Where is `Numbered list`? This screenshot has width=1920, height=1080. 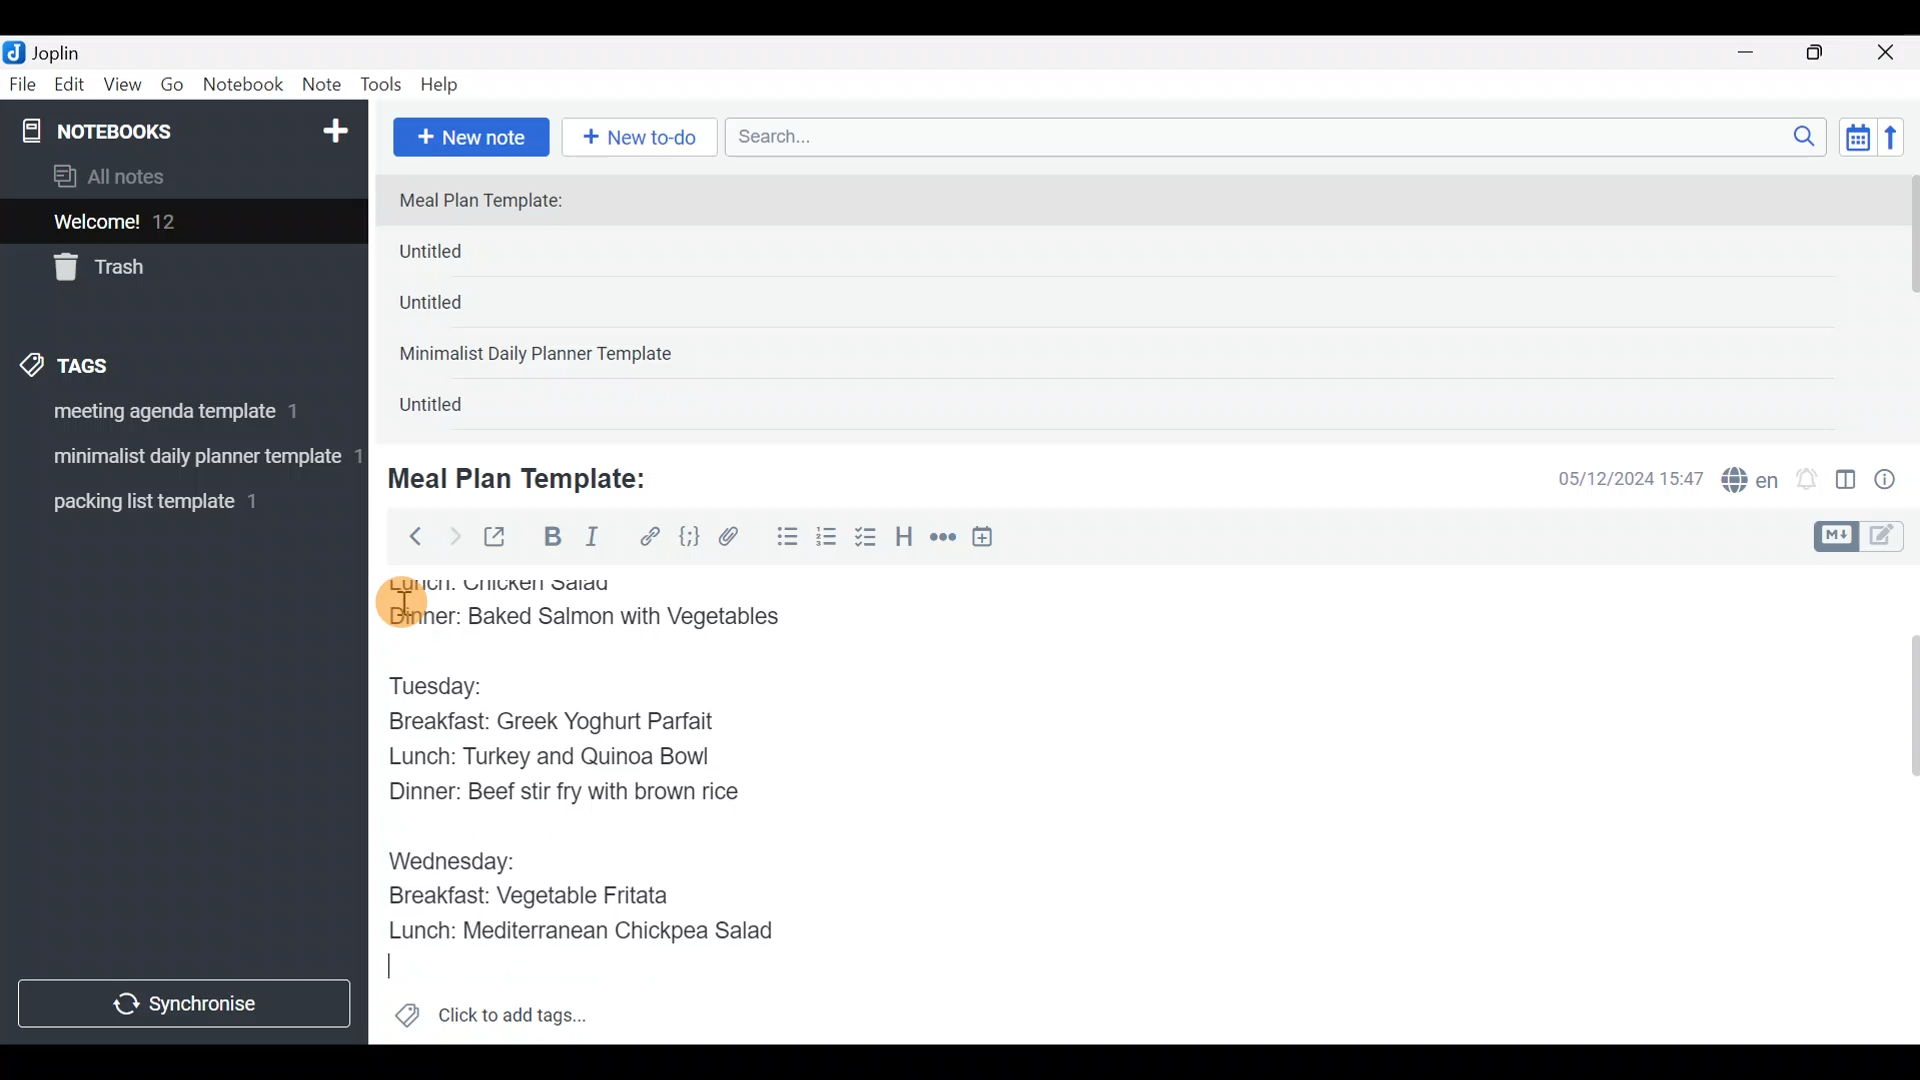
Numbered list is located at coordinates (827, 541).